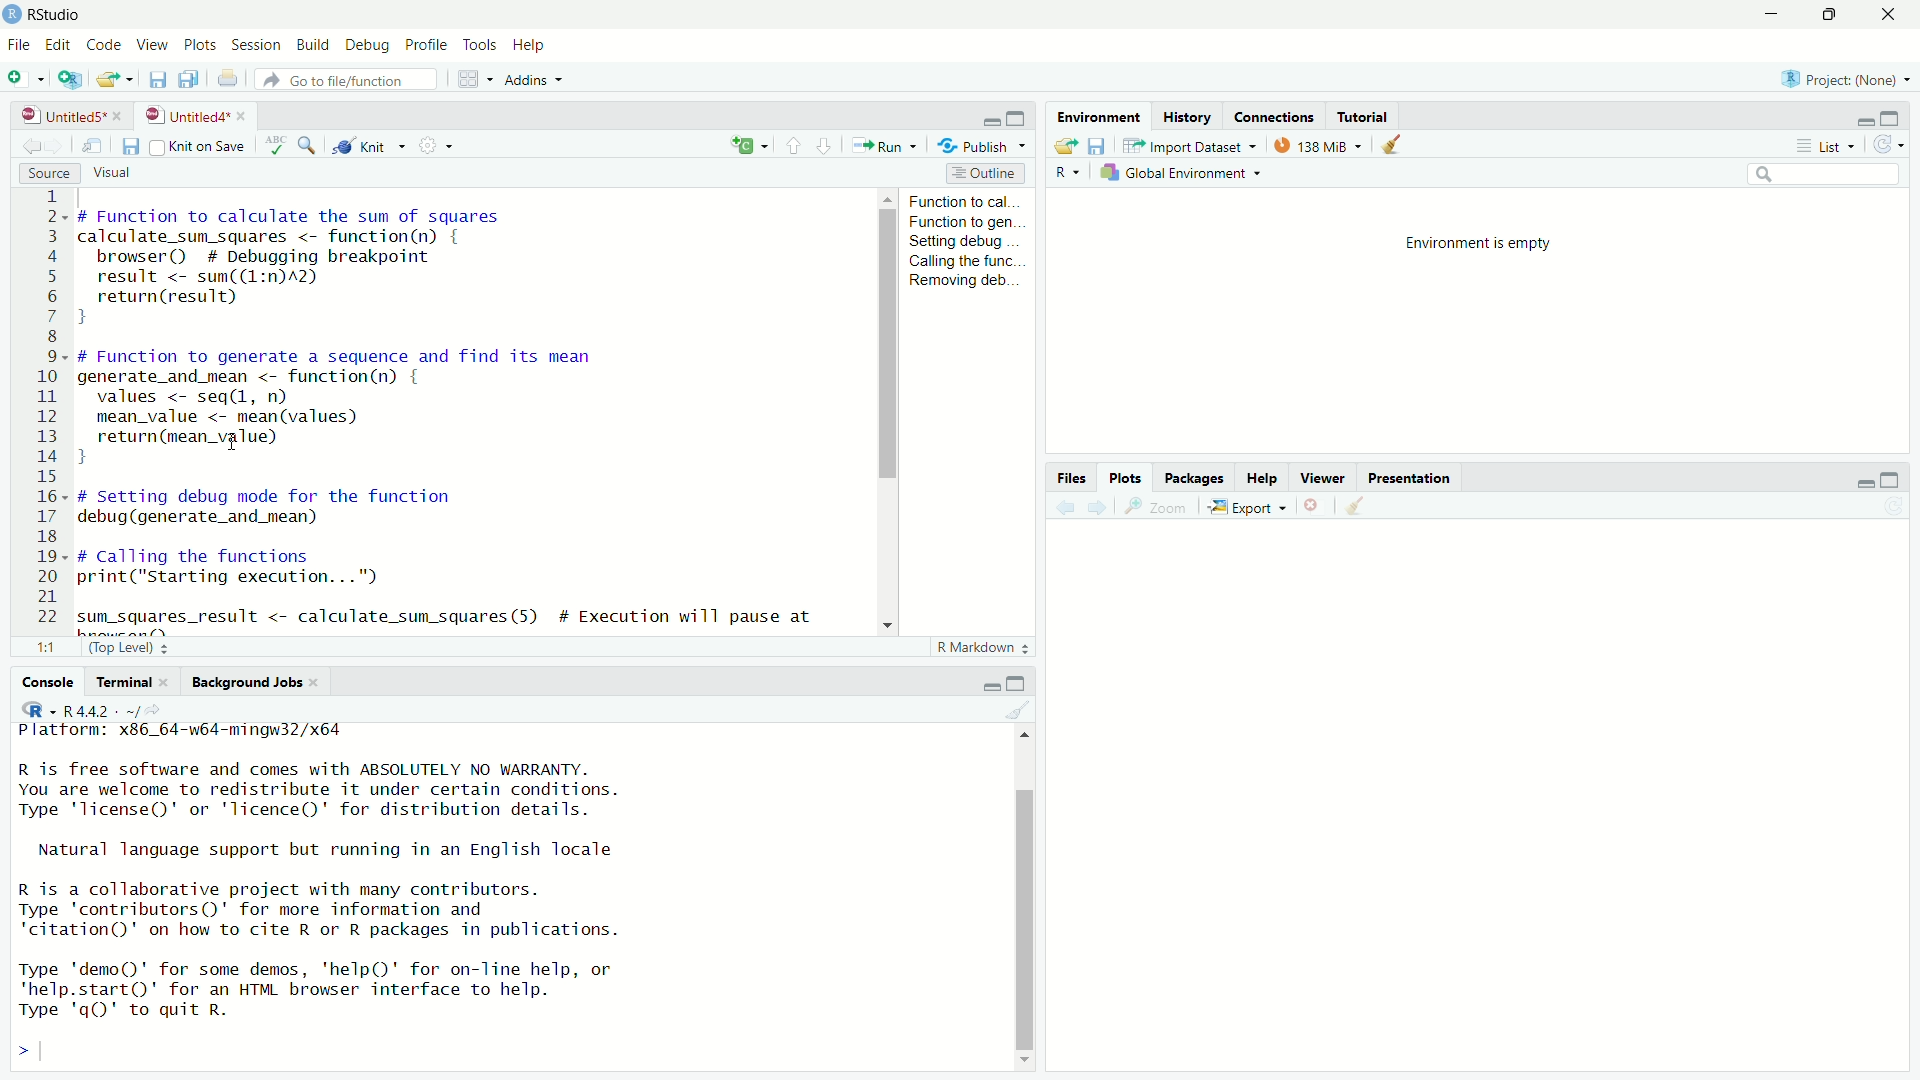 The image size is (1920, 1080). I want to click on go to previous section/chunk, so click(790, 144).